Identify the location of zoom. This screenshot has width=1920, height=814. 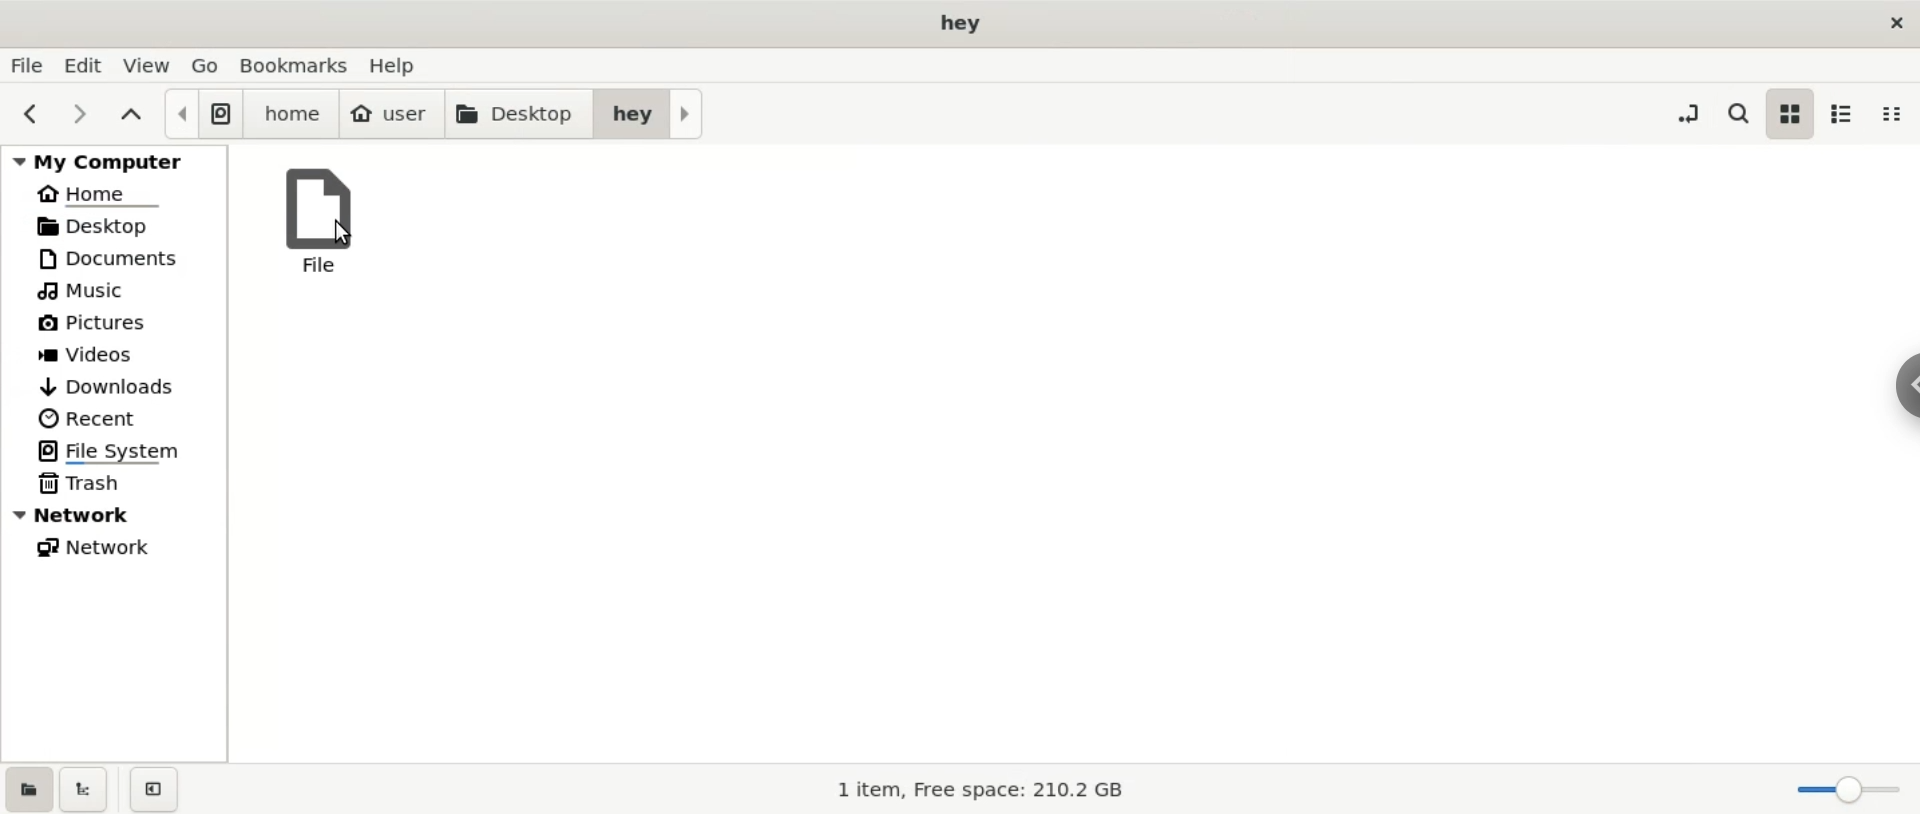
(1849, 791).